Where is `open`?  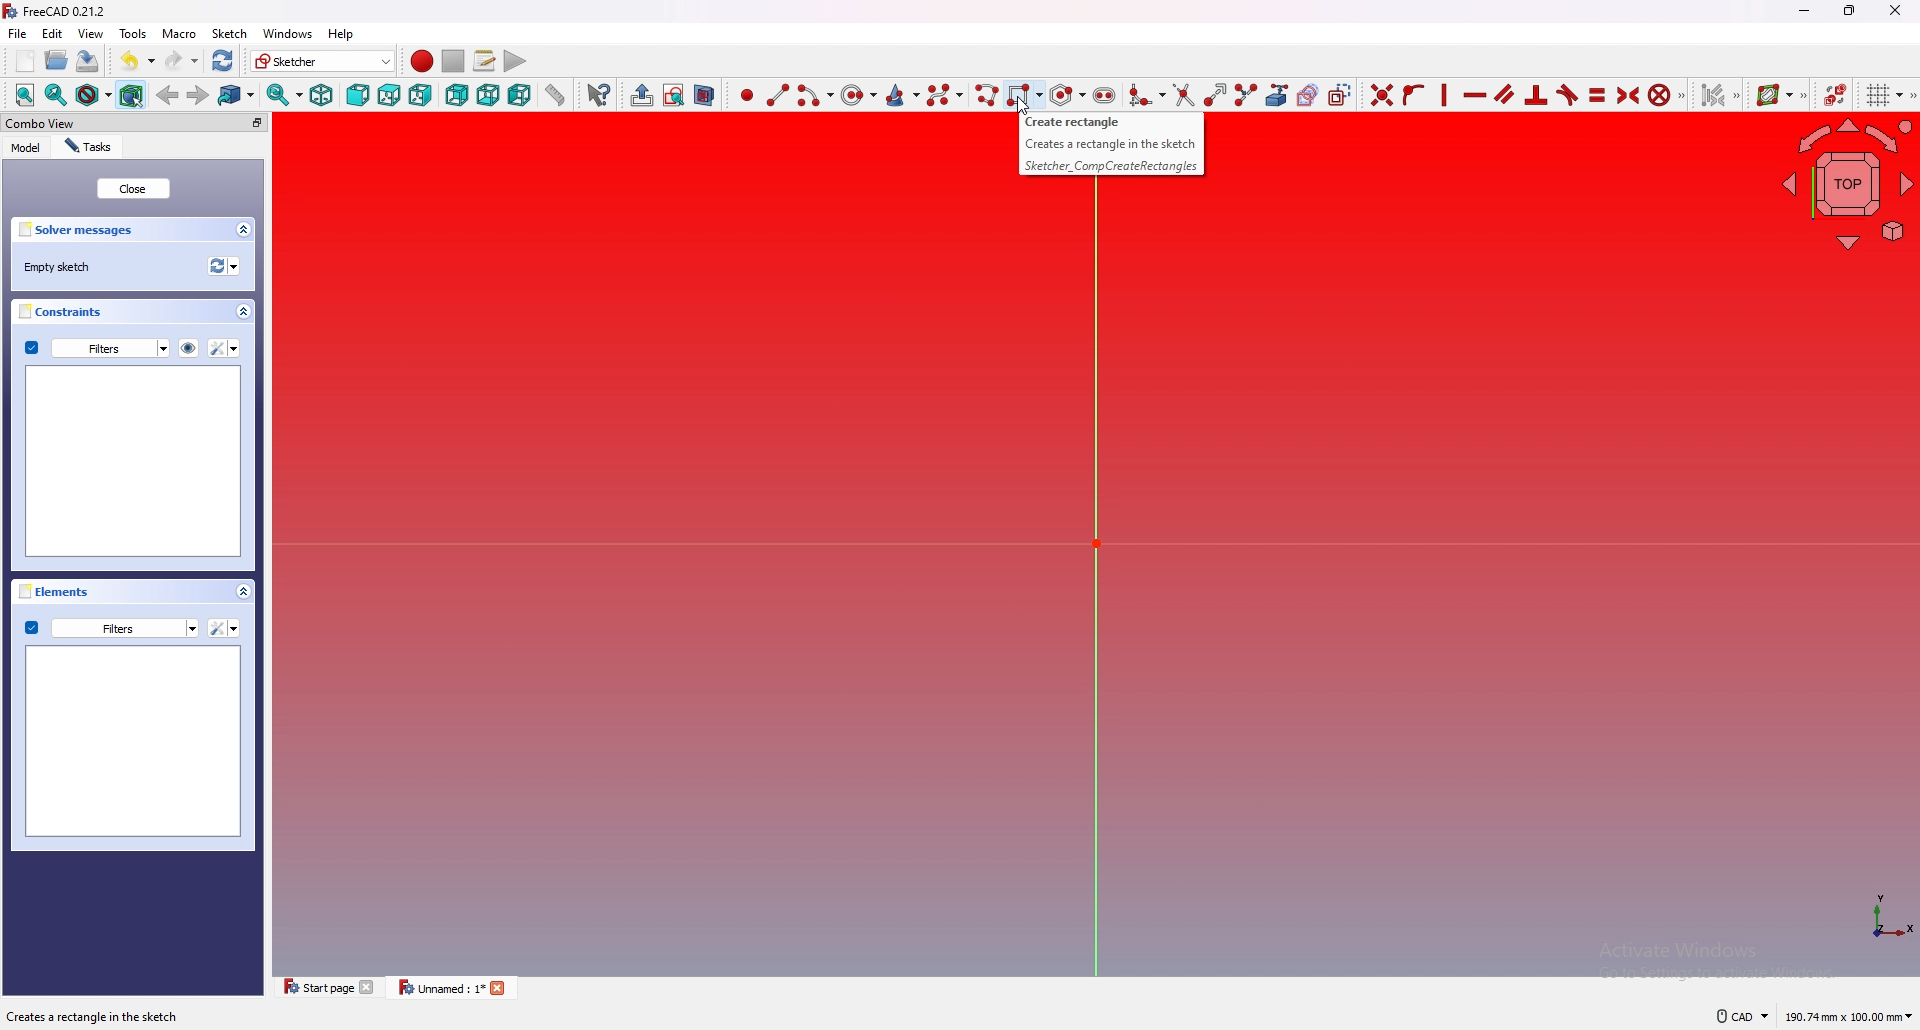
open is located at coordinates (57, 60).